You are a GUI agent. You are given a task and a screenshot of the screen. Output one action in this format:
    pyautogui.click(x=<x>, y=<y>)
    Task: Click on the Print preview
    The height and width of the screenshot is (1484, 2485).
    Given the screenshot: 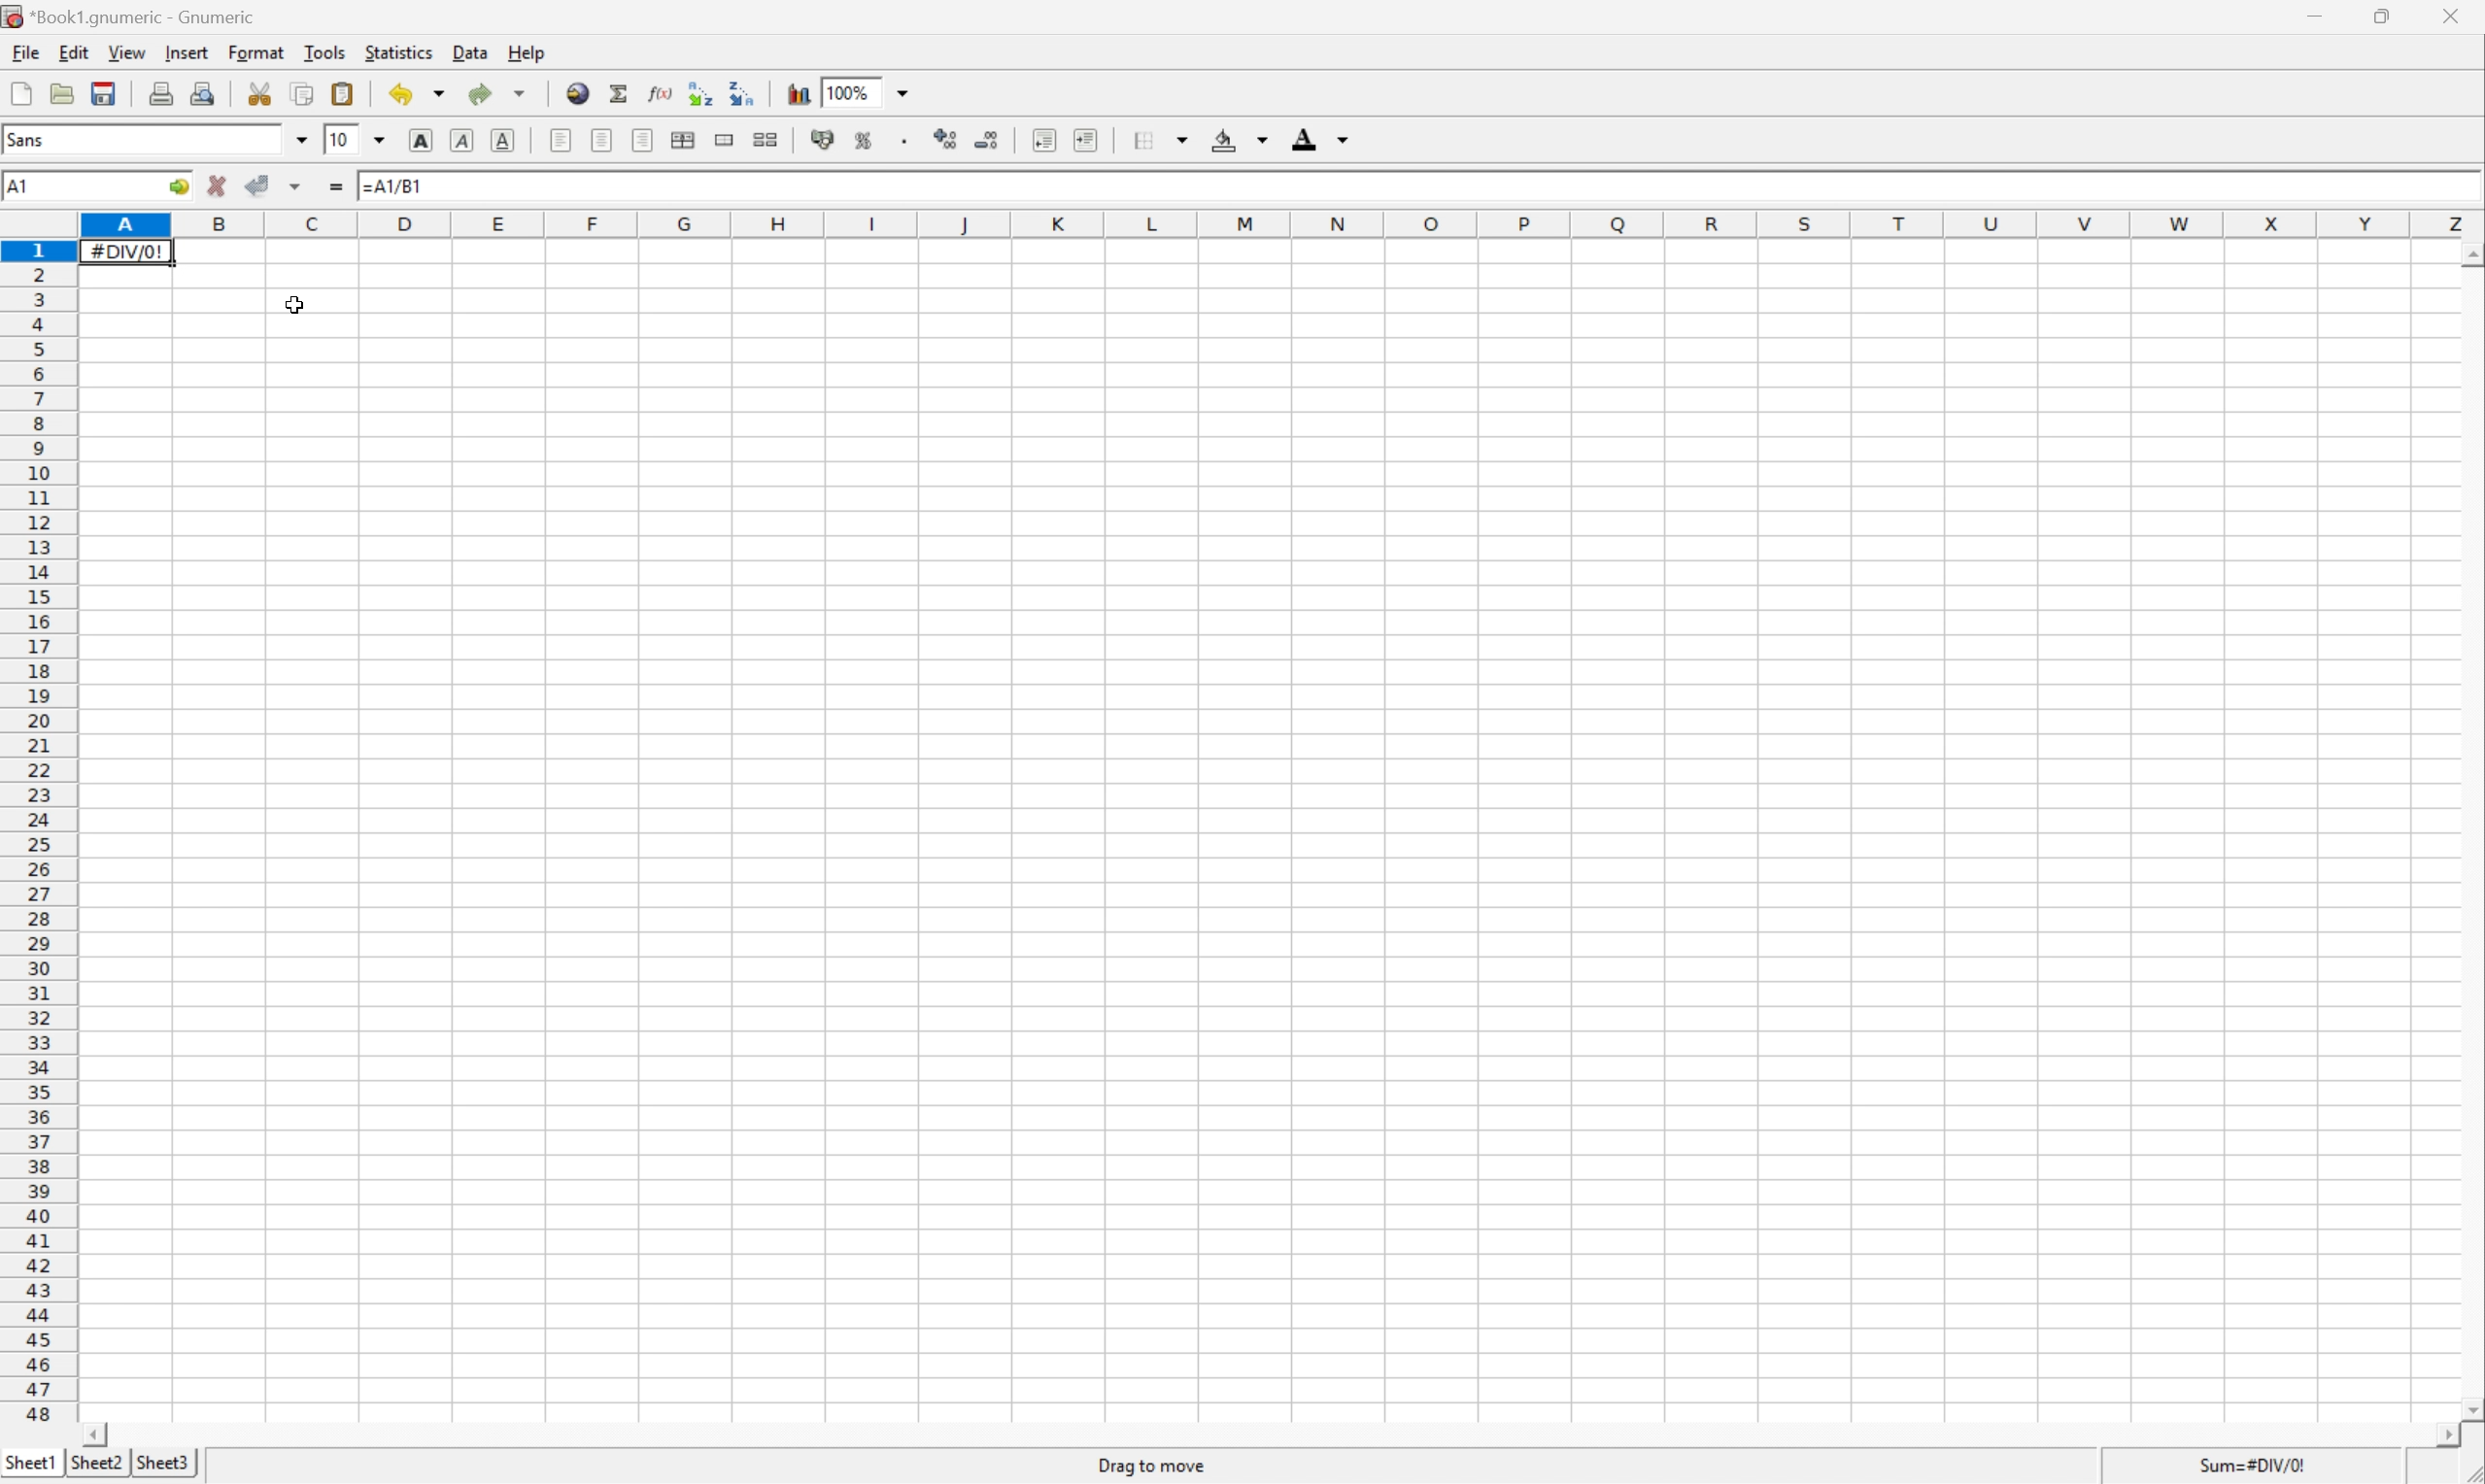 What is the action you would take?
    pyautogui.click(x=207, y=93)
    